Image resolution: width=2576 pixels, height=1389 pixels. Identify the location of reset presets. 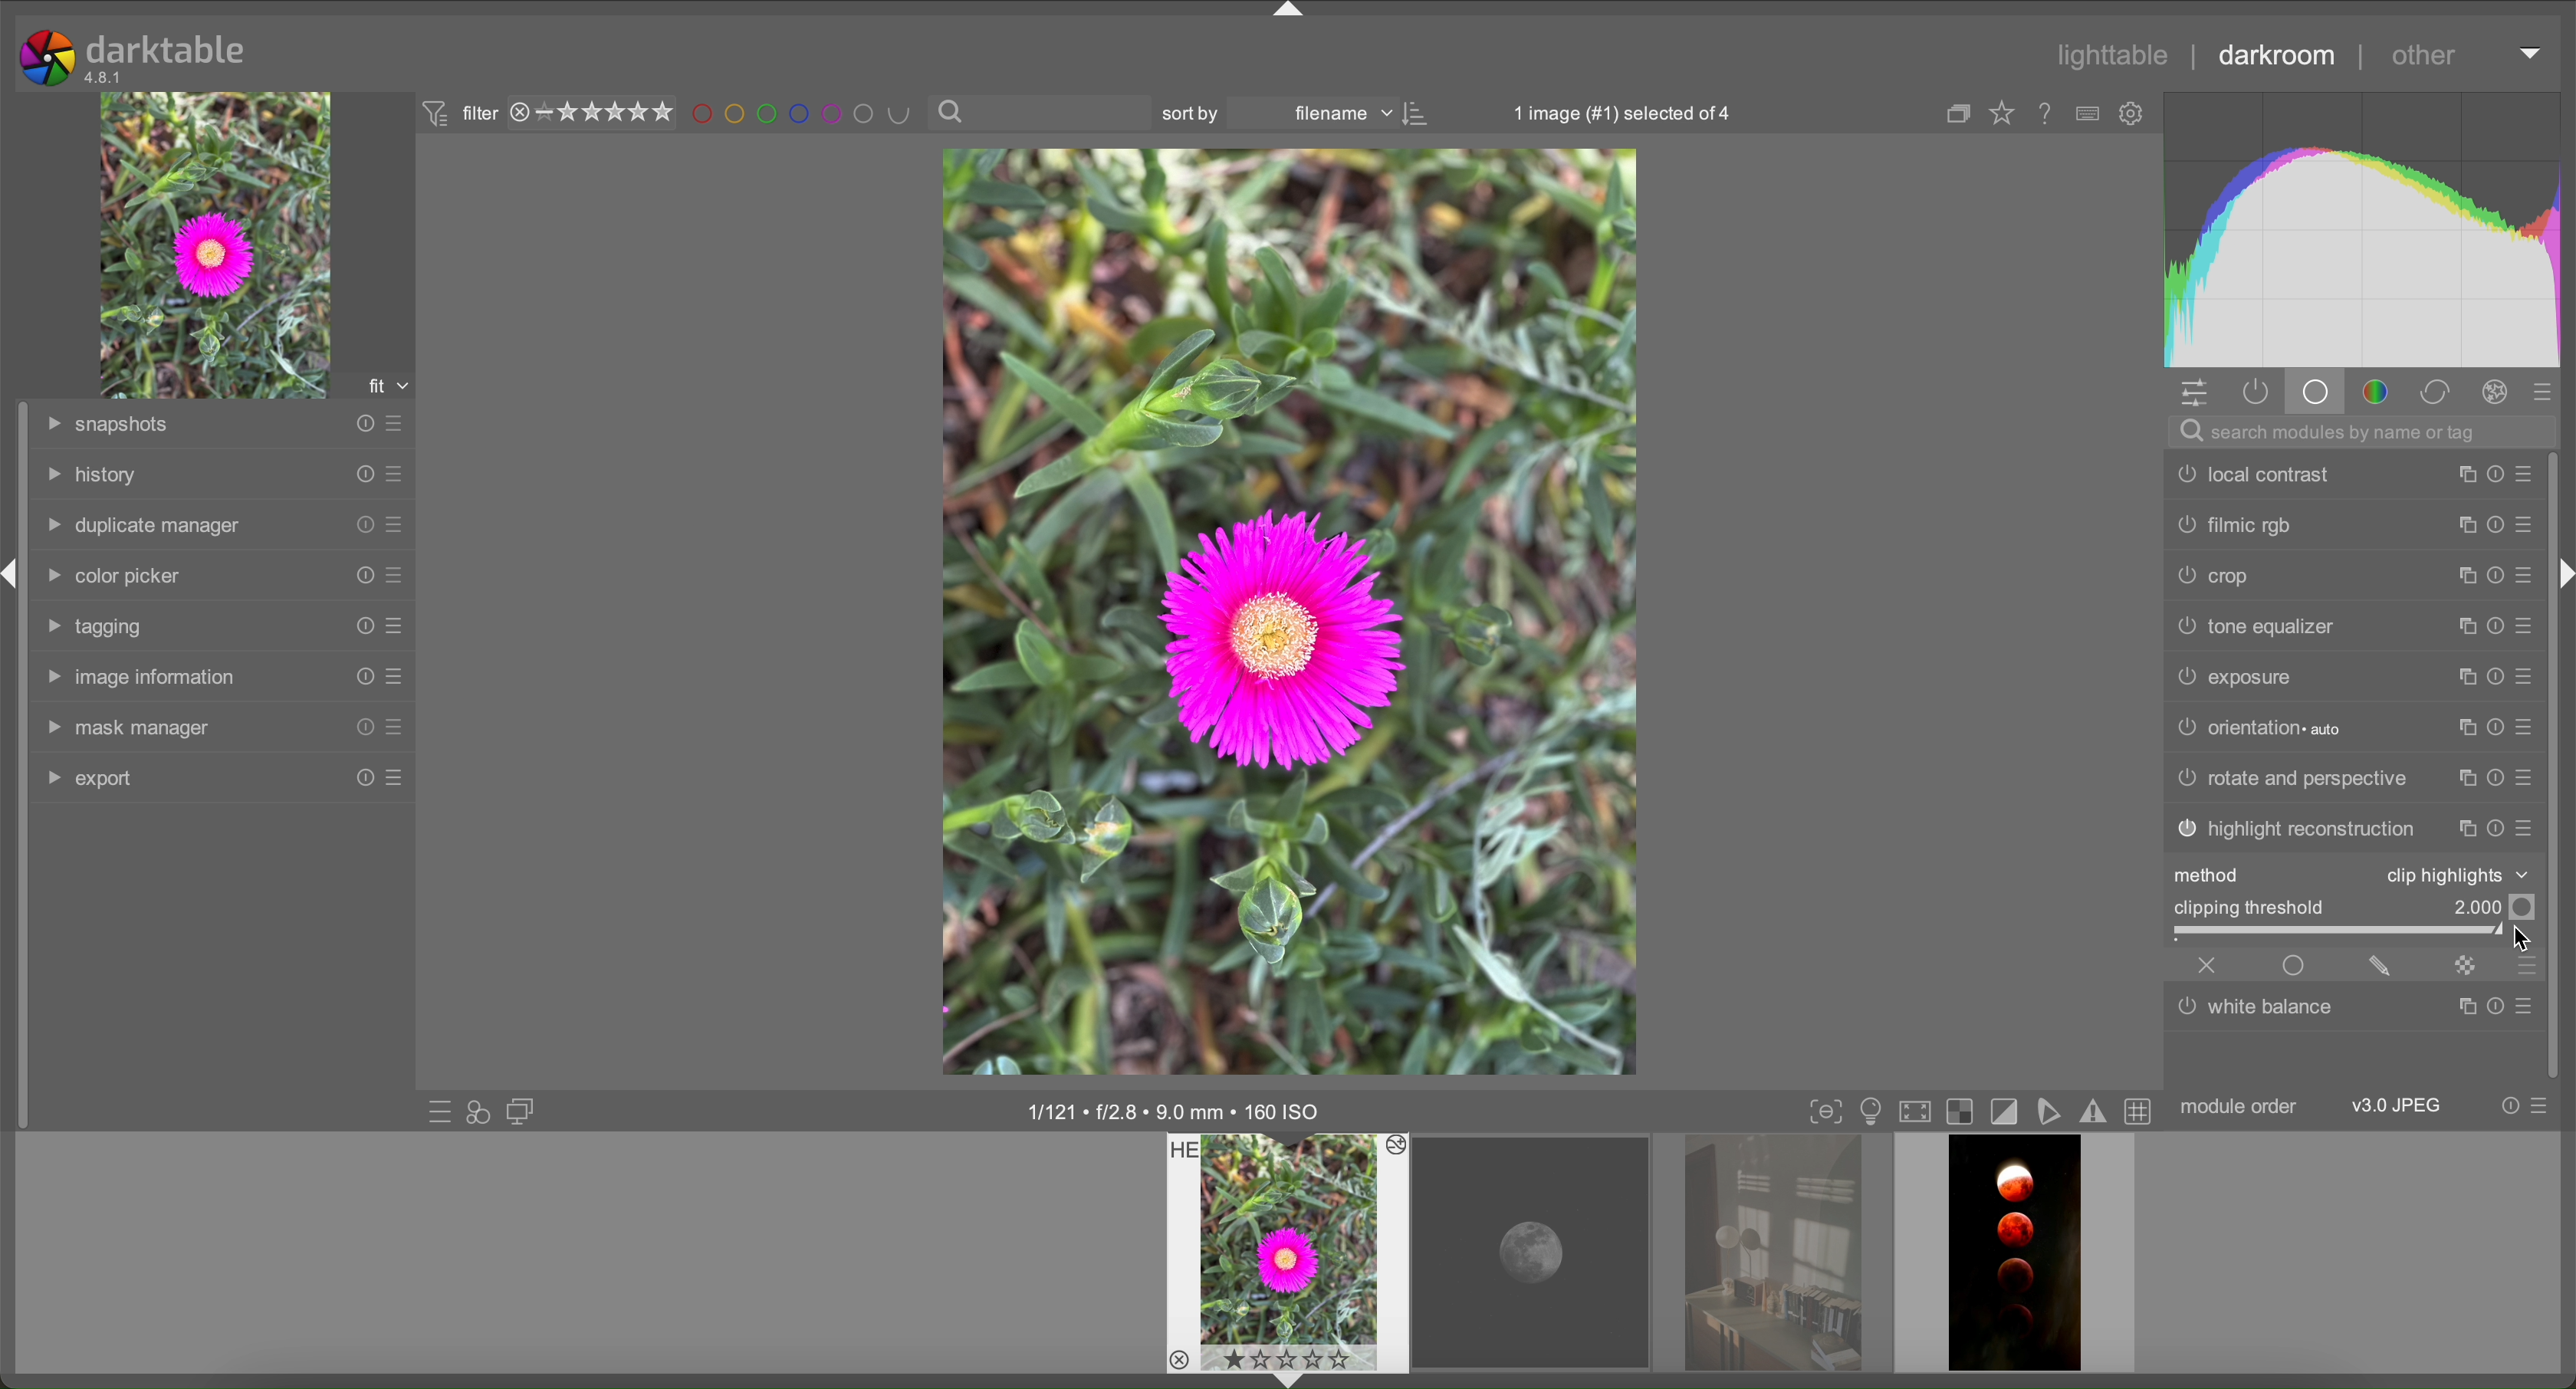
(2491, 781).